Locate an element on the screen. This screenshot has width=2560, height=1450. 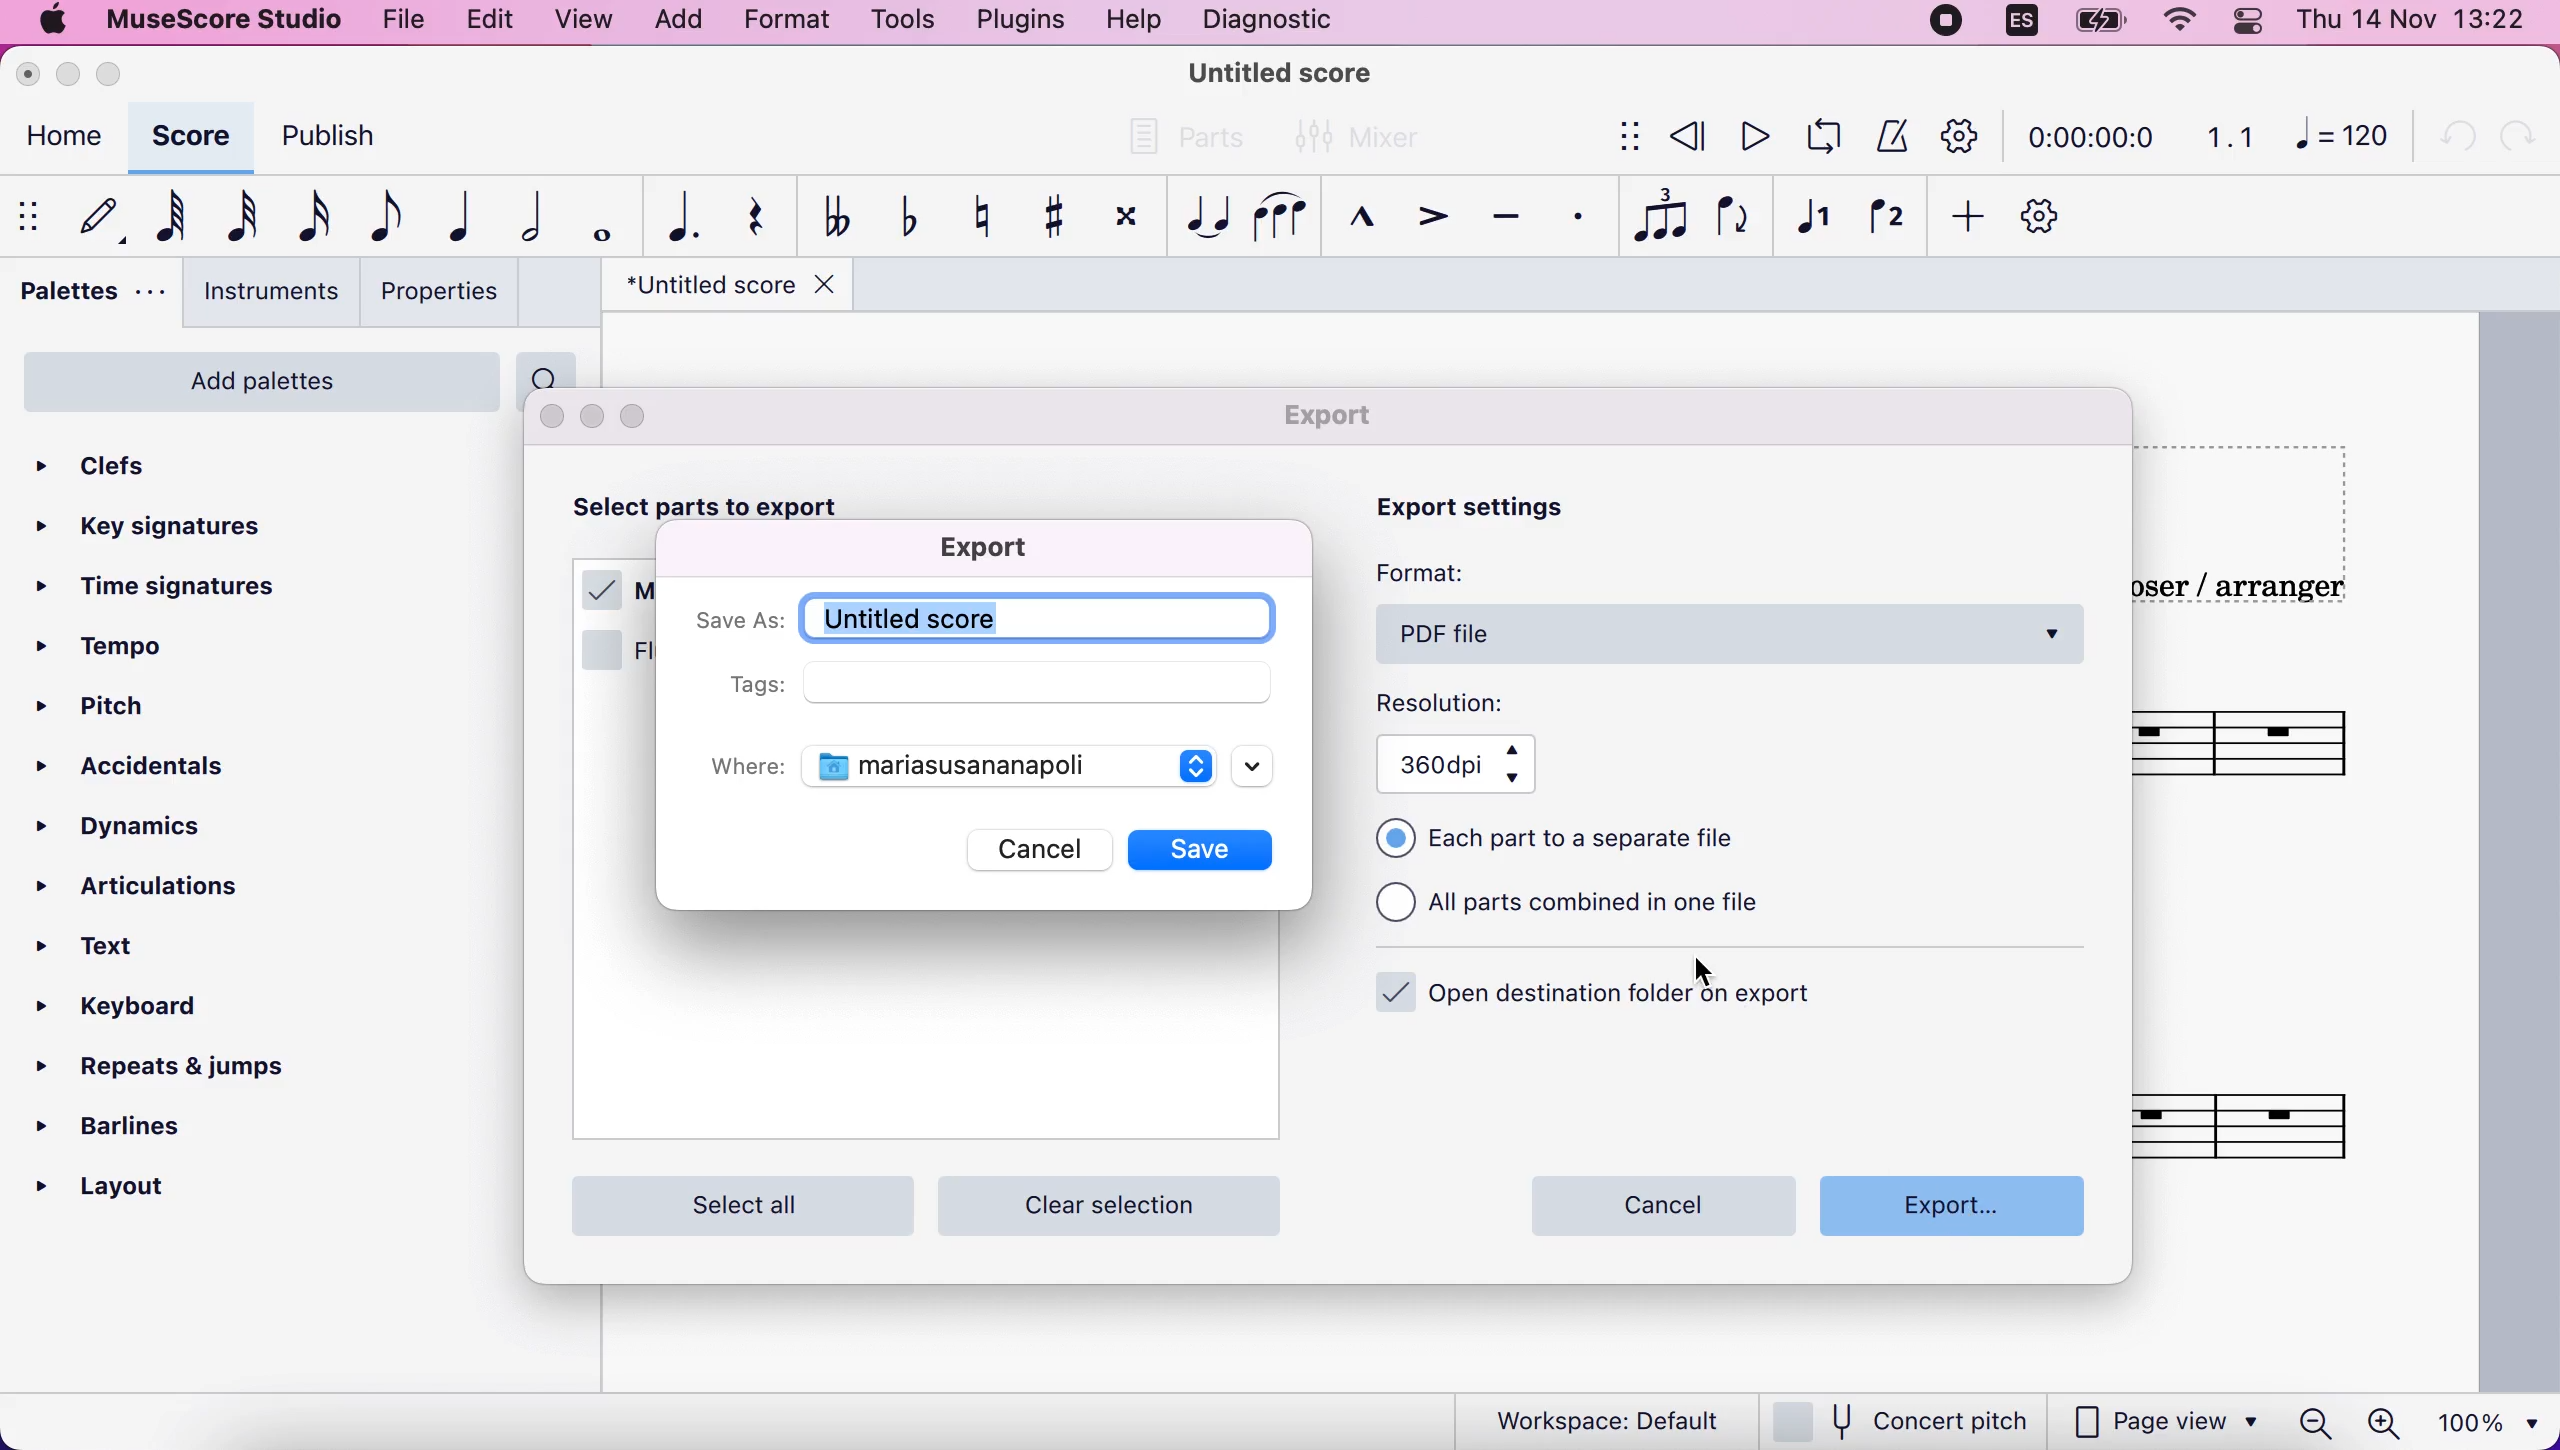
play is located at coordinates (1747, 140).